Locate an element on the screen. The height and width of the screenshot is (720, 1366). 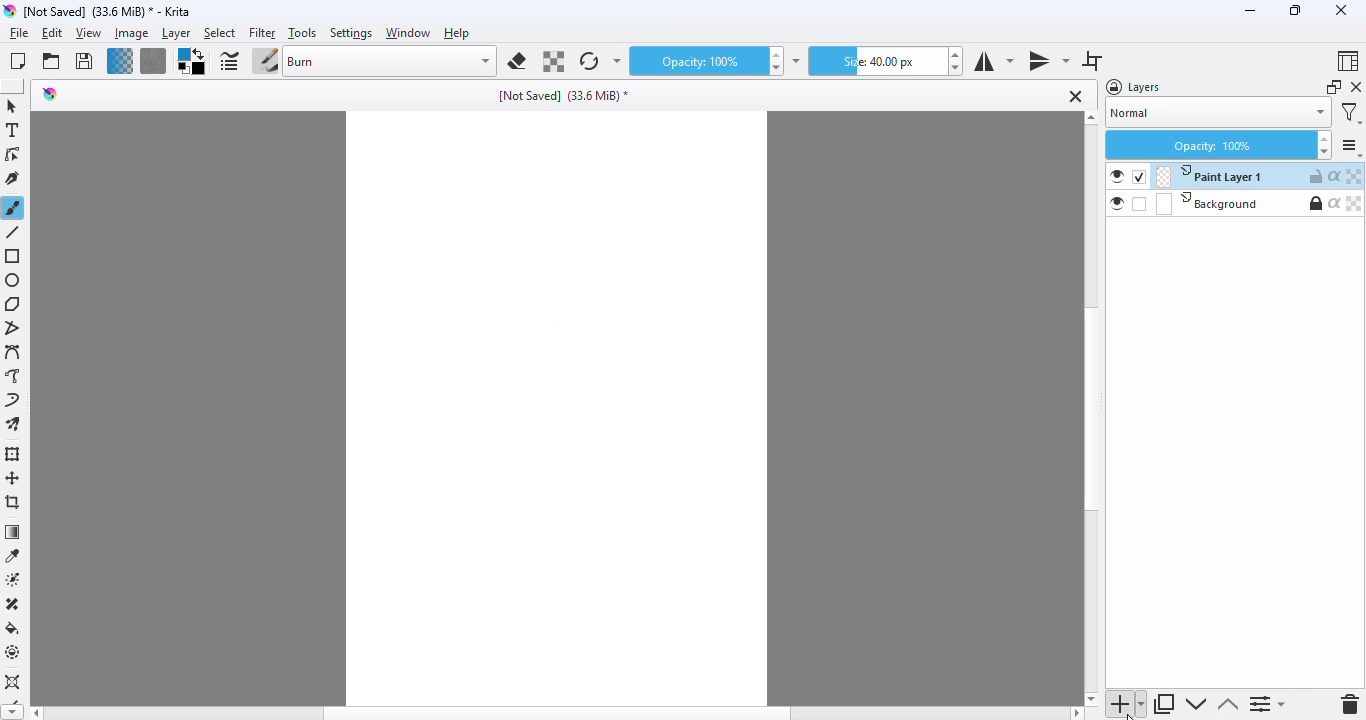
duplicate layer or mask is located at coordinates (1165, 704).